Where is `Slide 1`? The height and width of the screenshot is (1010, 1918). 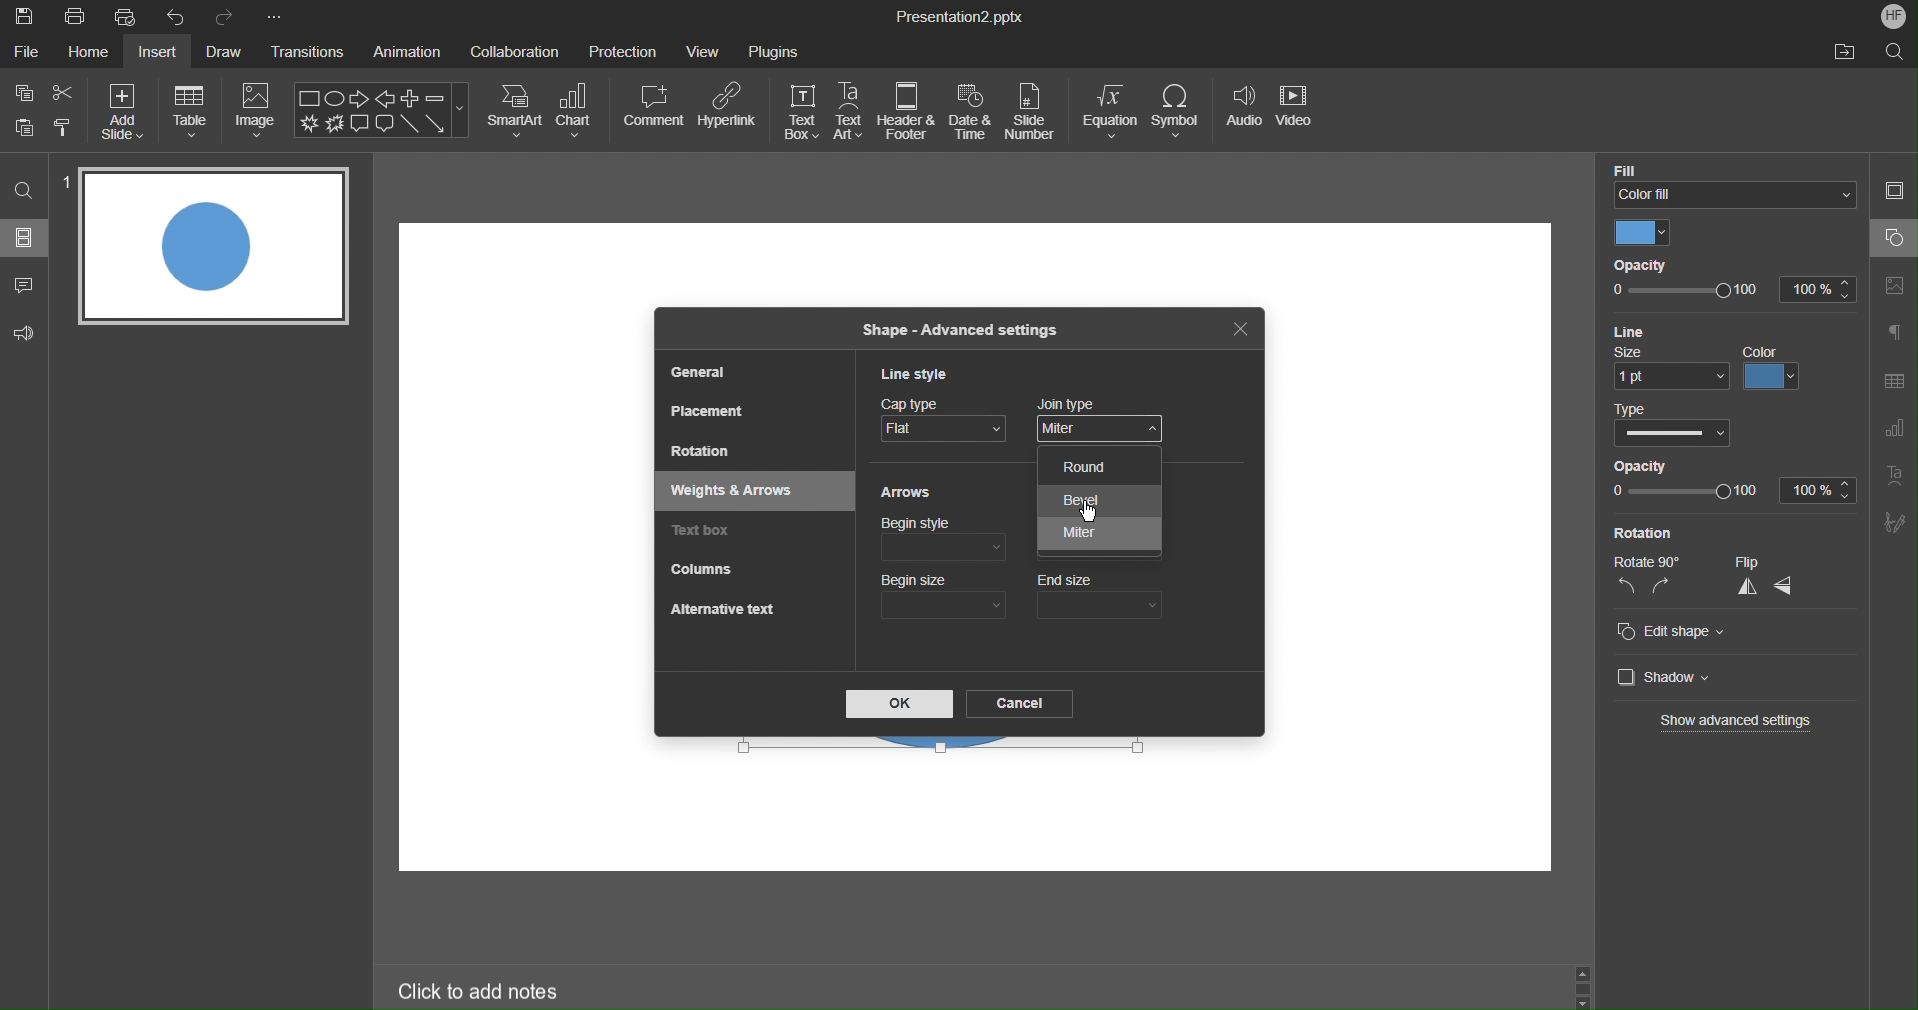 Slide 1 is located at coordinates (213, 246).